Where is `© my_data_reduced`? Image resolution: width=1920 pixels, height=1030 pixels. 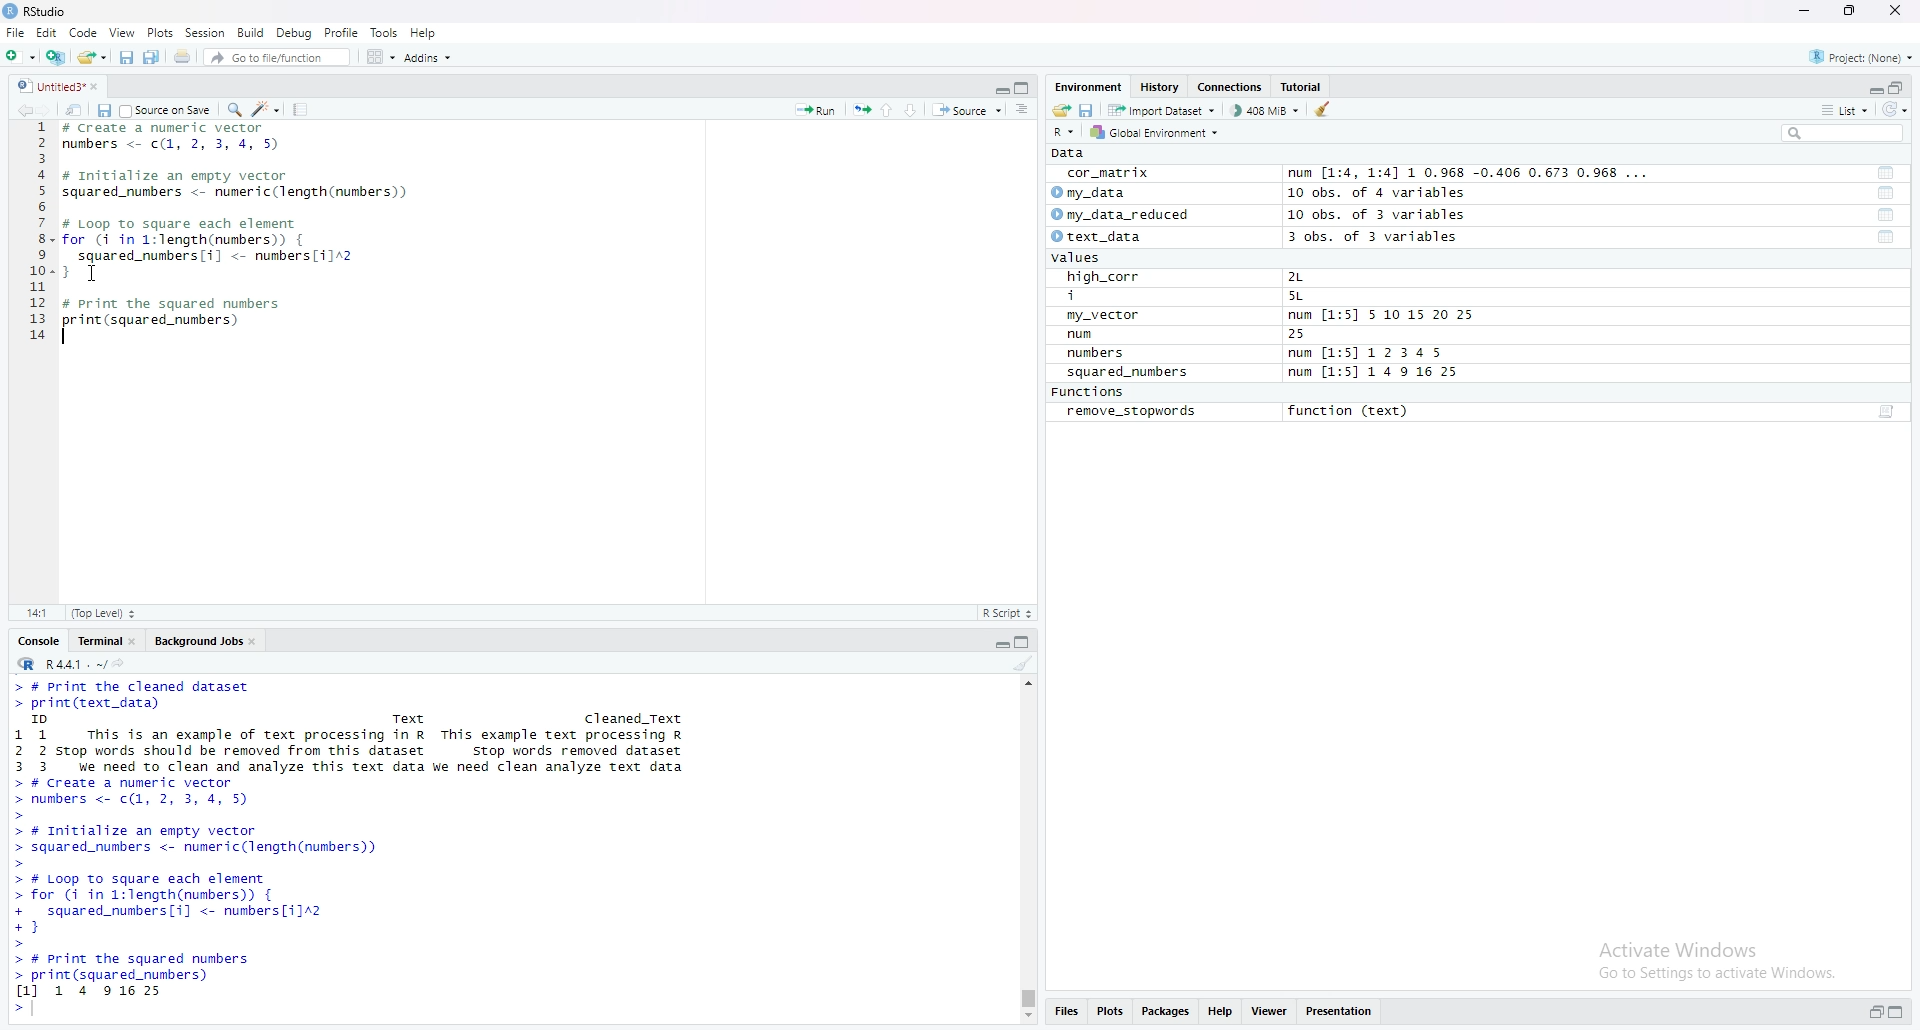 © my_data_reduced is located at coordinates (1118, 215).